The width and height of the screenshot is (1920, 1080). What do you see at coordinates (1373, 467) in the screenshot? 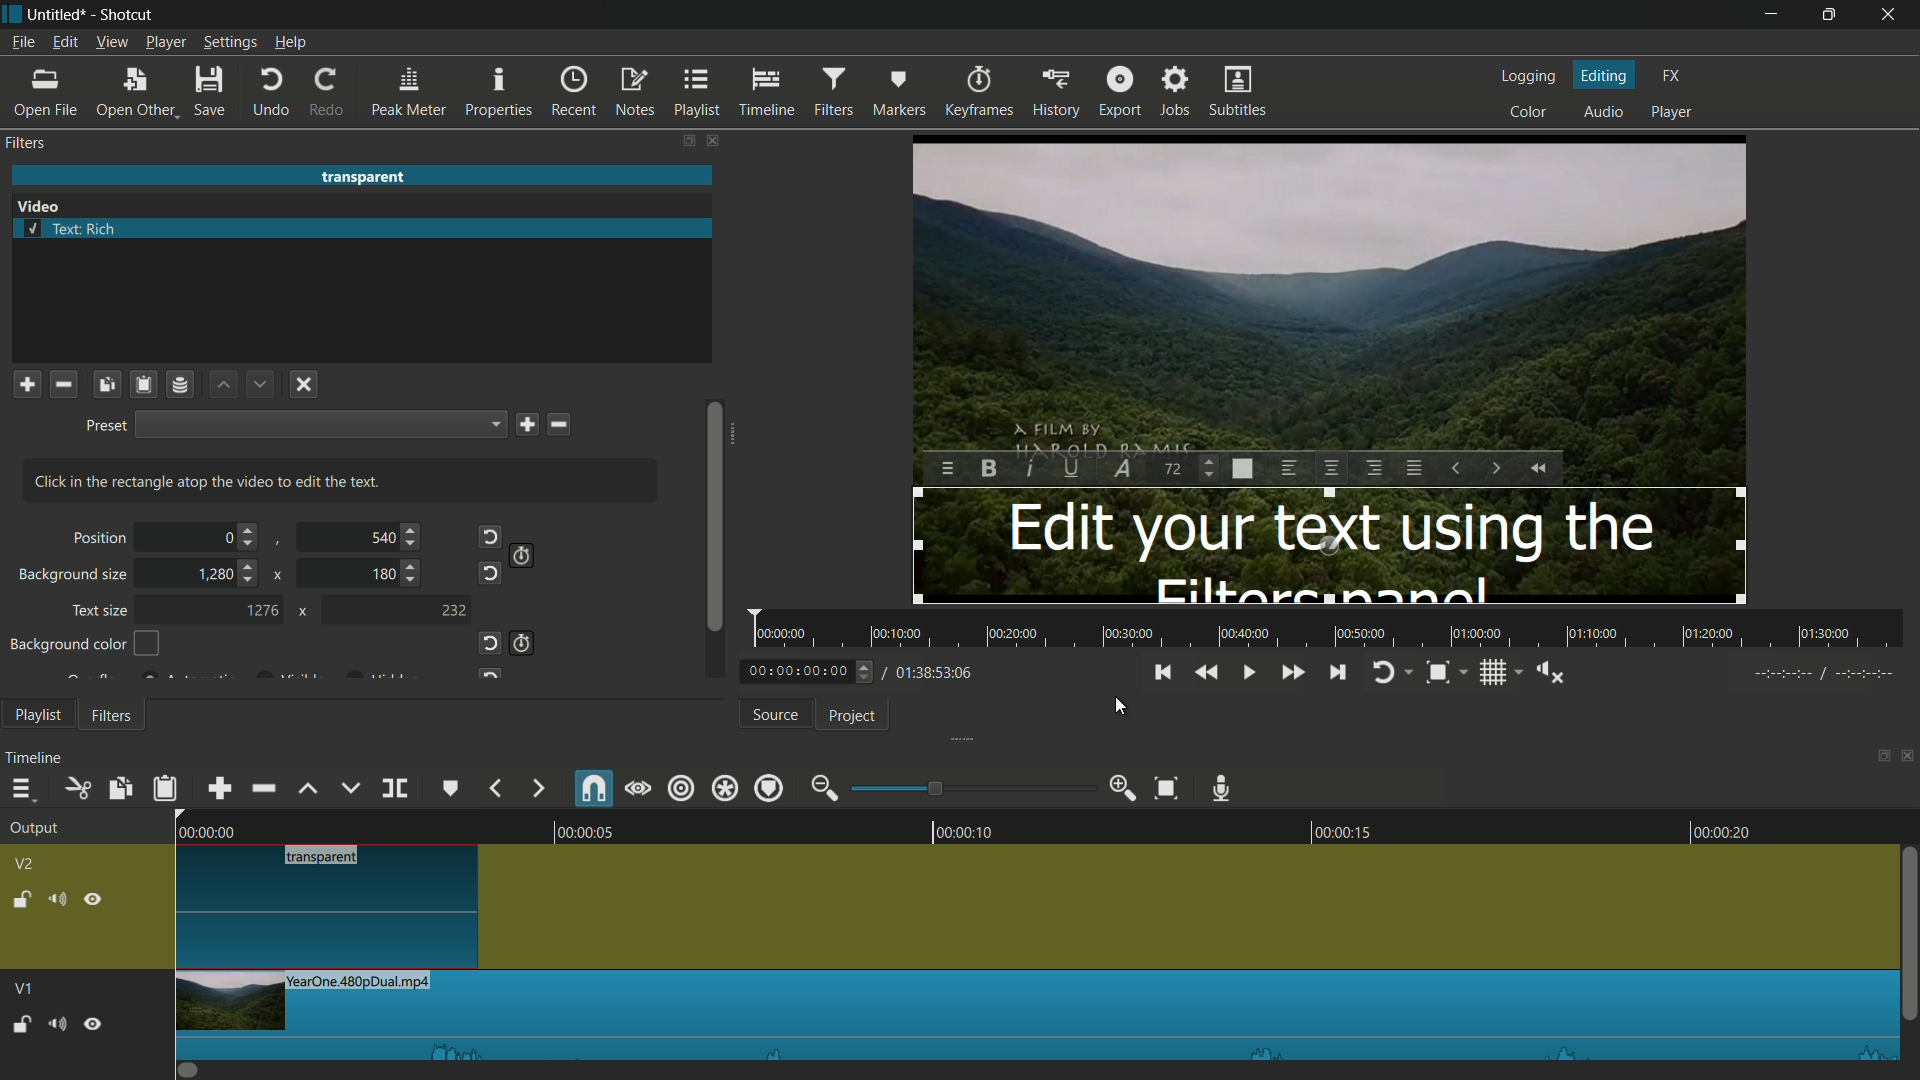
I see `align right` at bounding box center [1373, 467].